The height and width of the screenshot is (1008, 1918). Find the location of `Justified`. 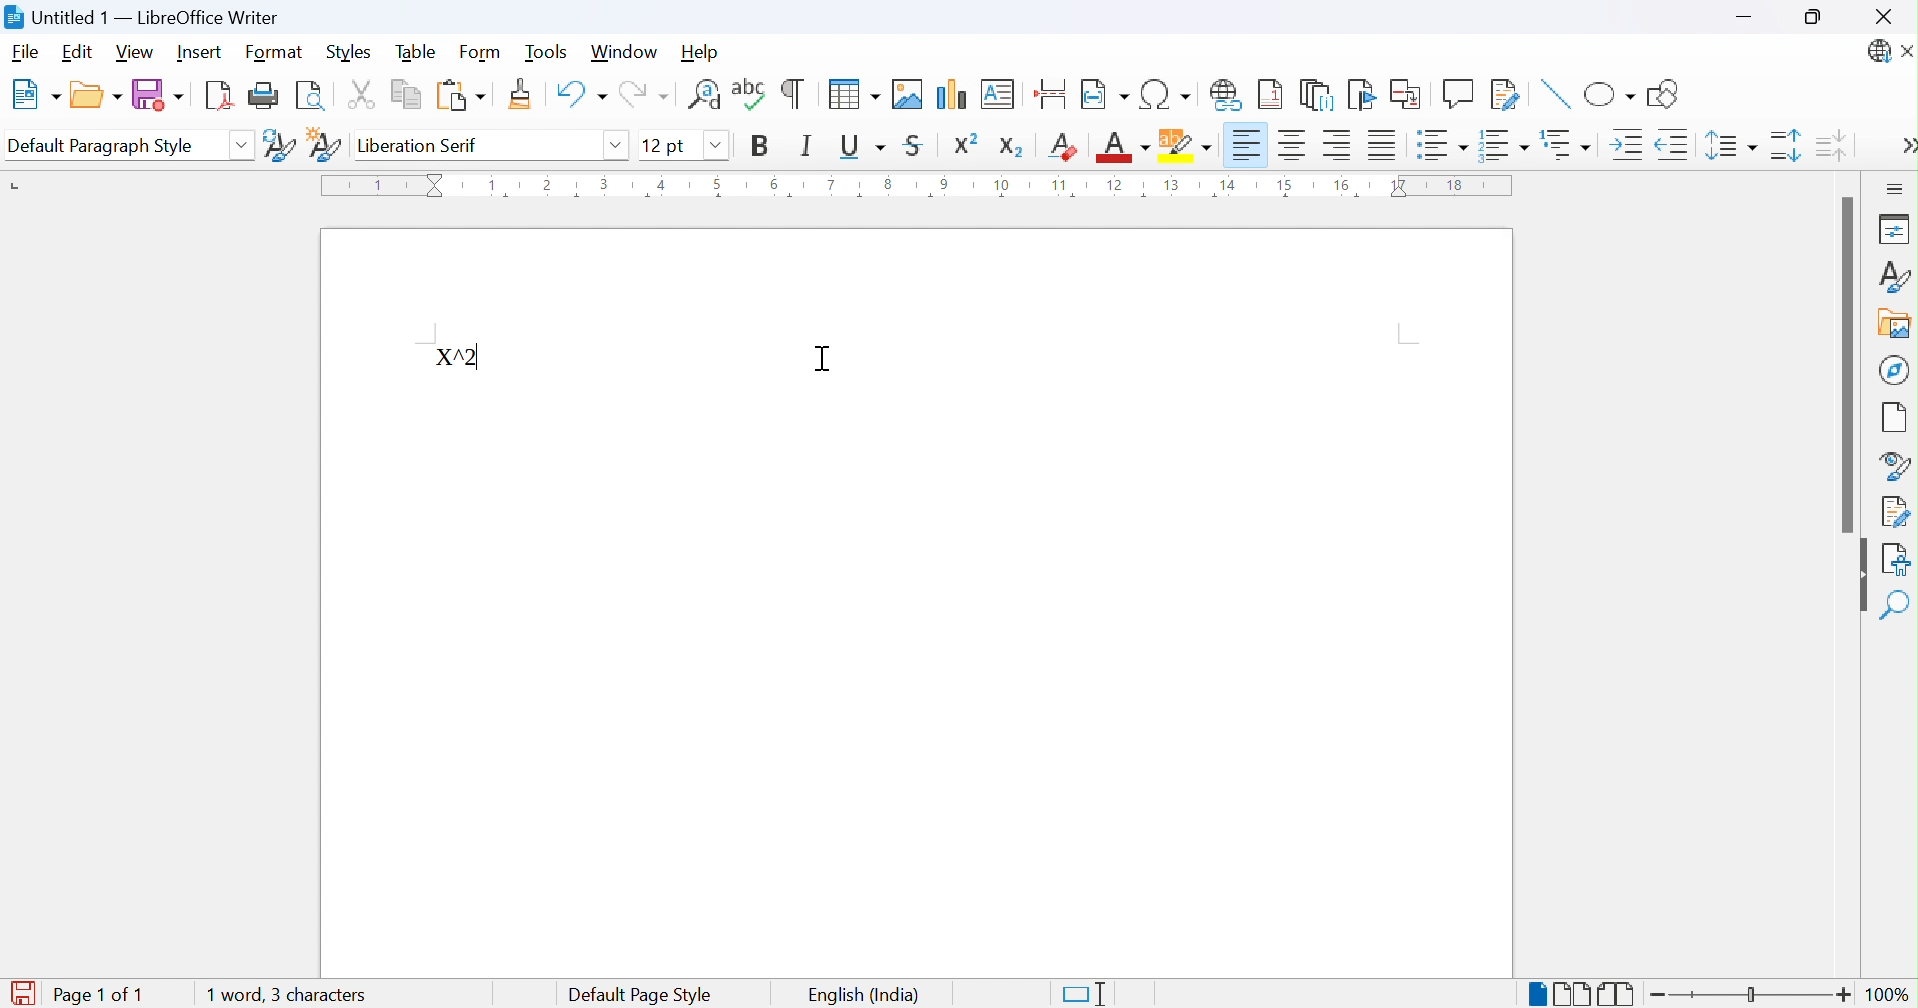

Justified is located at coordinates (1386, 145).